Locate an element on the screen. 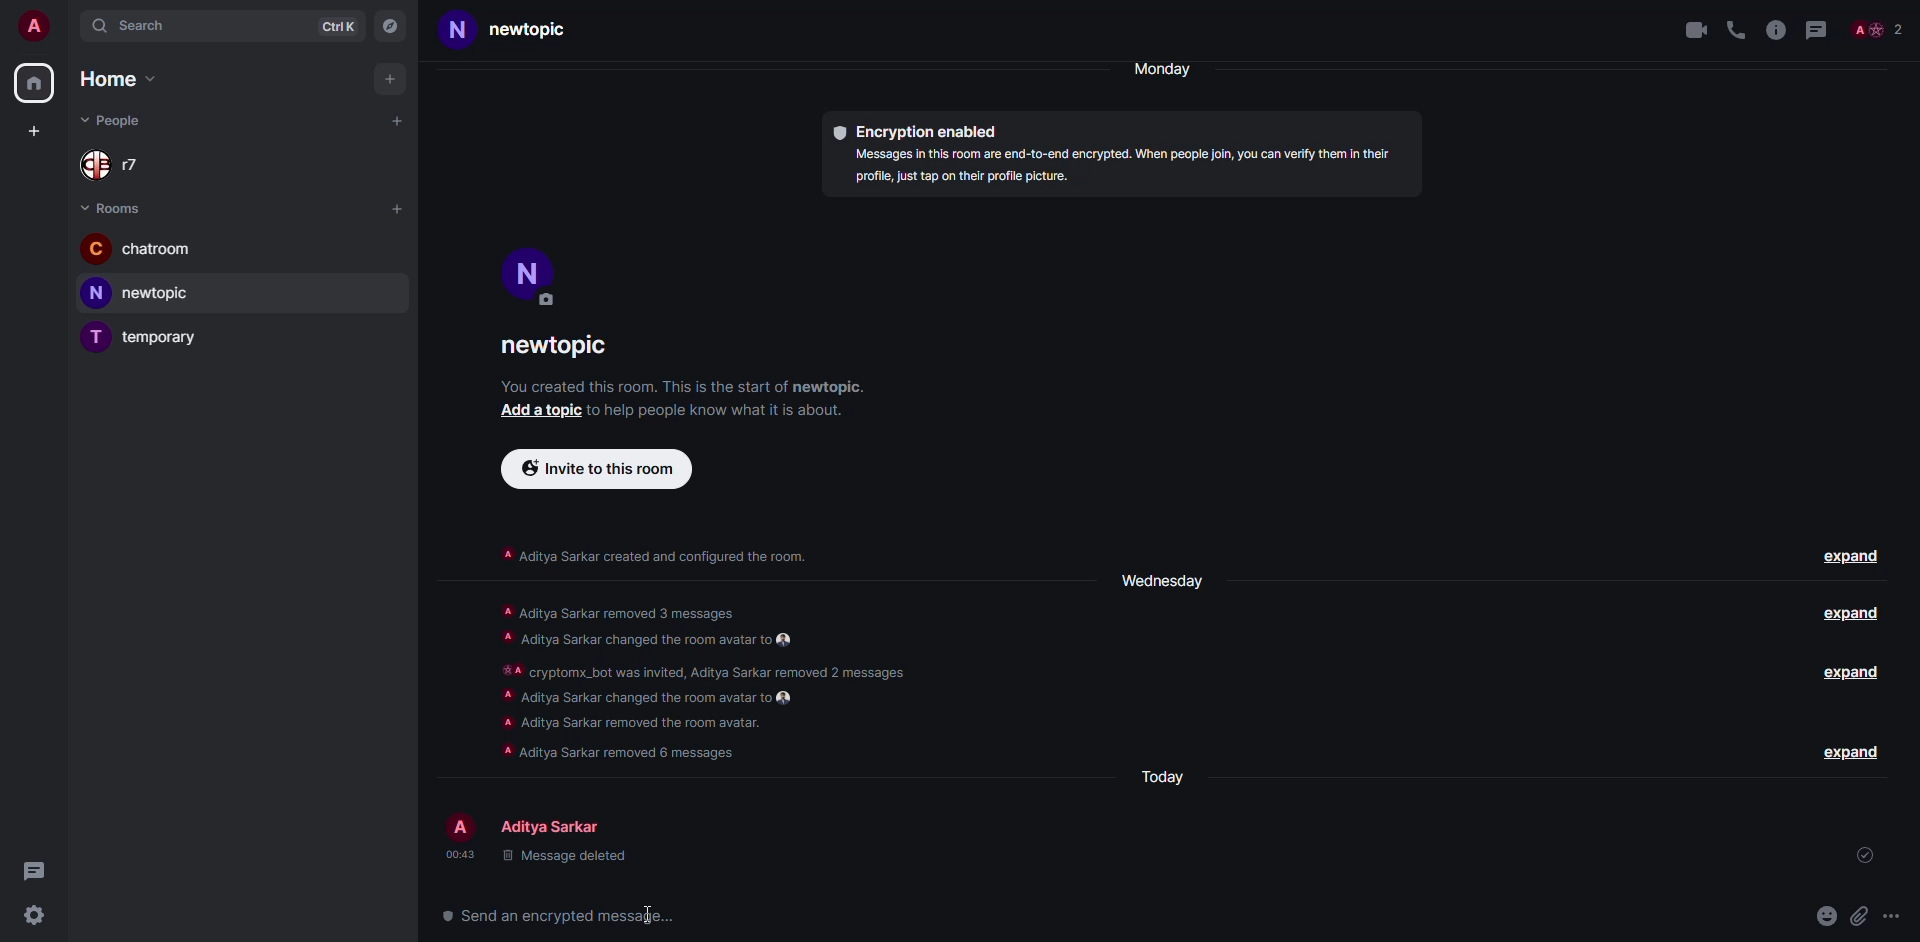 The width and height of the screenshot is (1920, 942). room is located at coordinates (561, 349).